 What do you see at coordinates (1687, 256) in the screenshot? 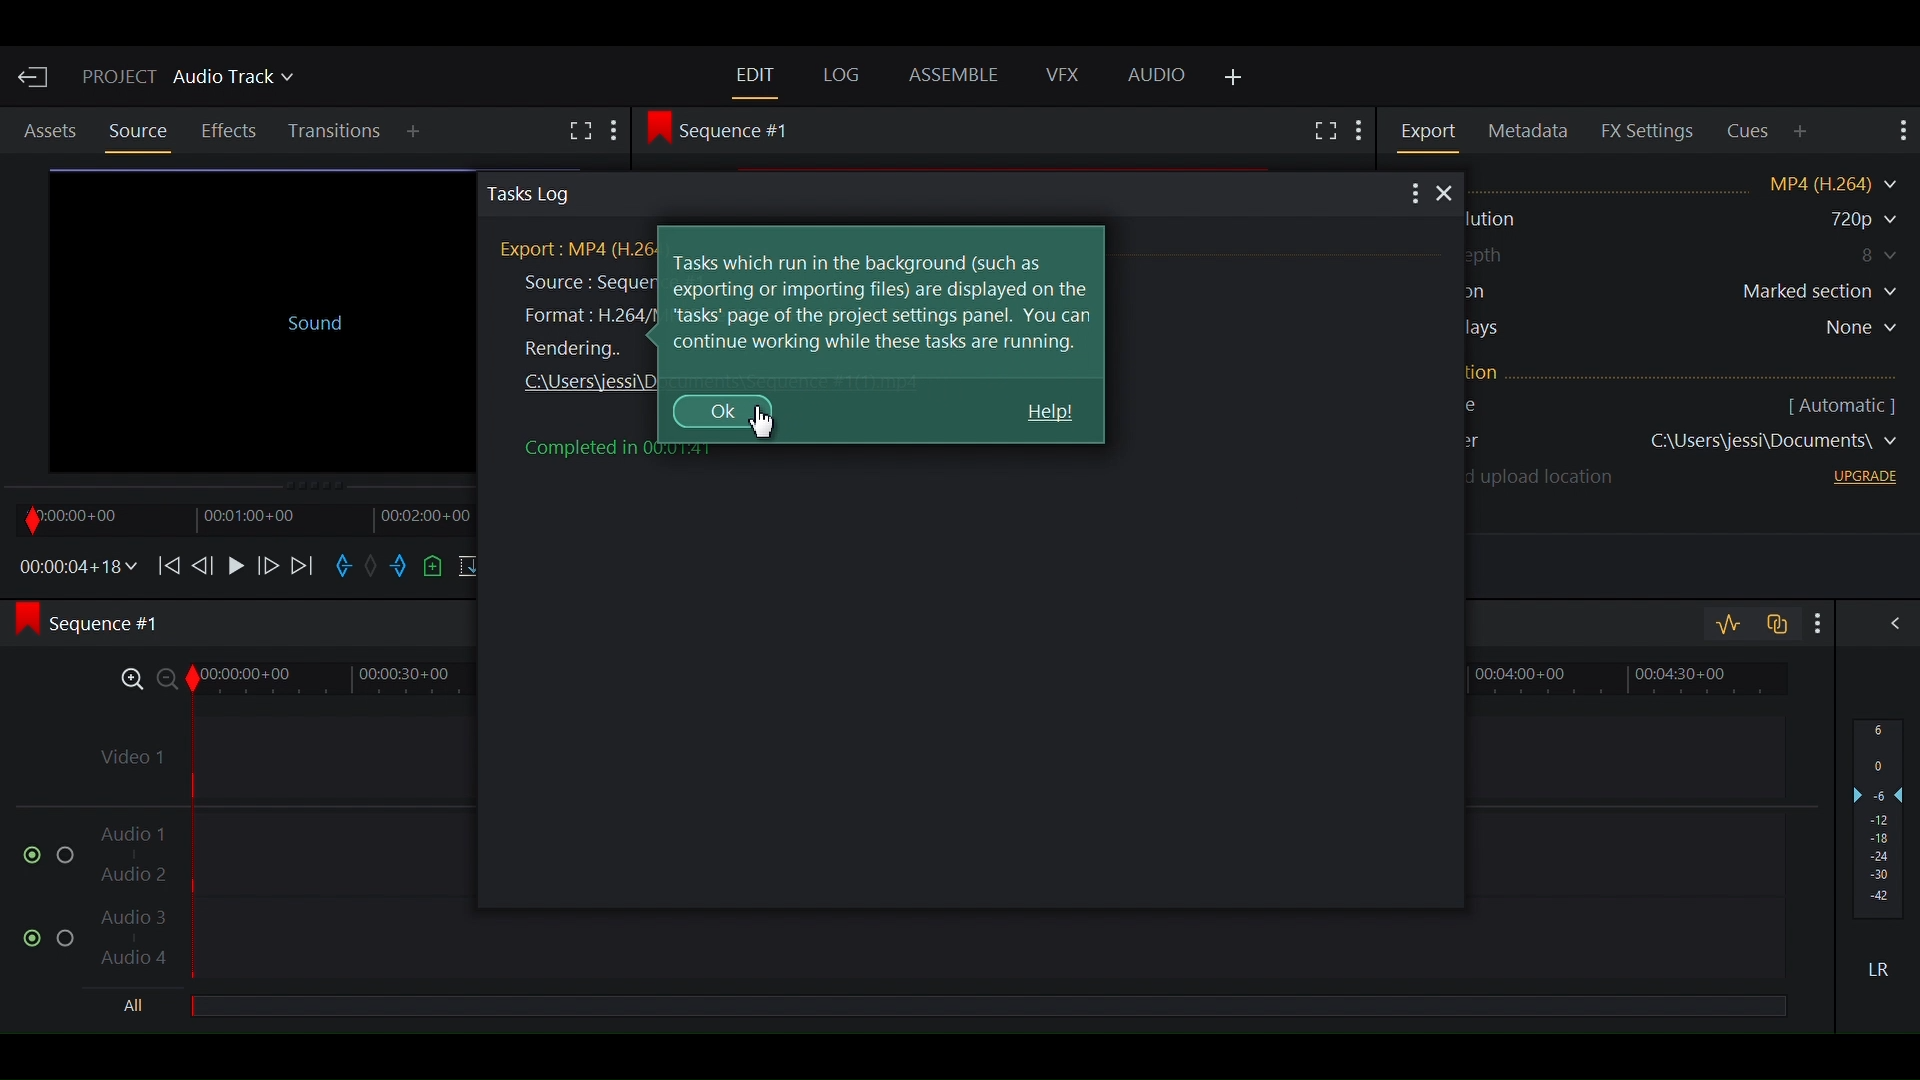
I see `Bit Depth` at bounding box center [1687, 256].